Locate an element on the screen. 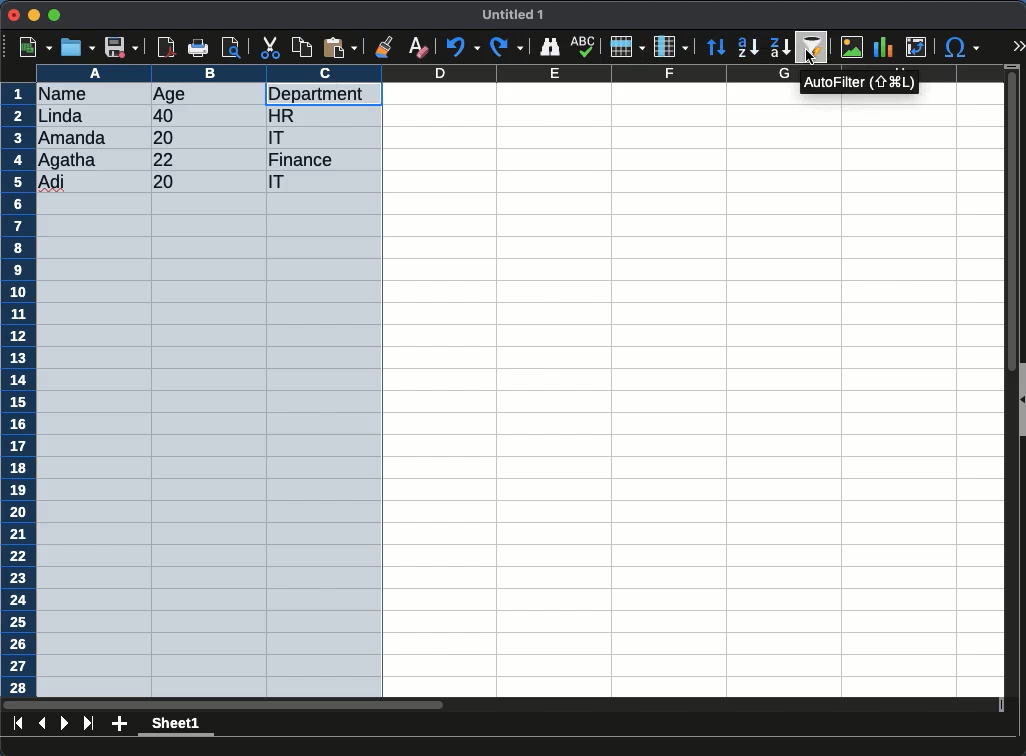 Image resolution: width=1026 pixels, height=756 pixels. redo is located at coordinates (505, 47).